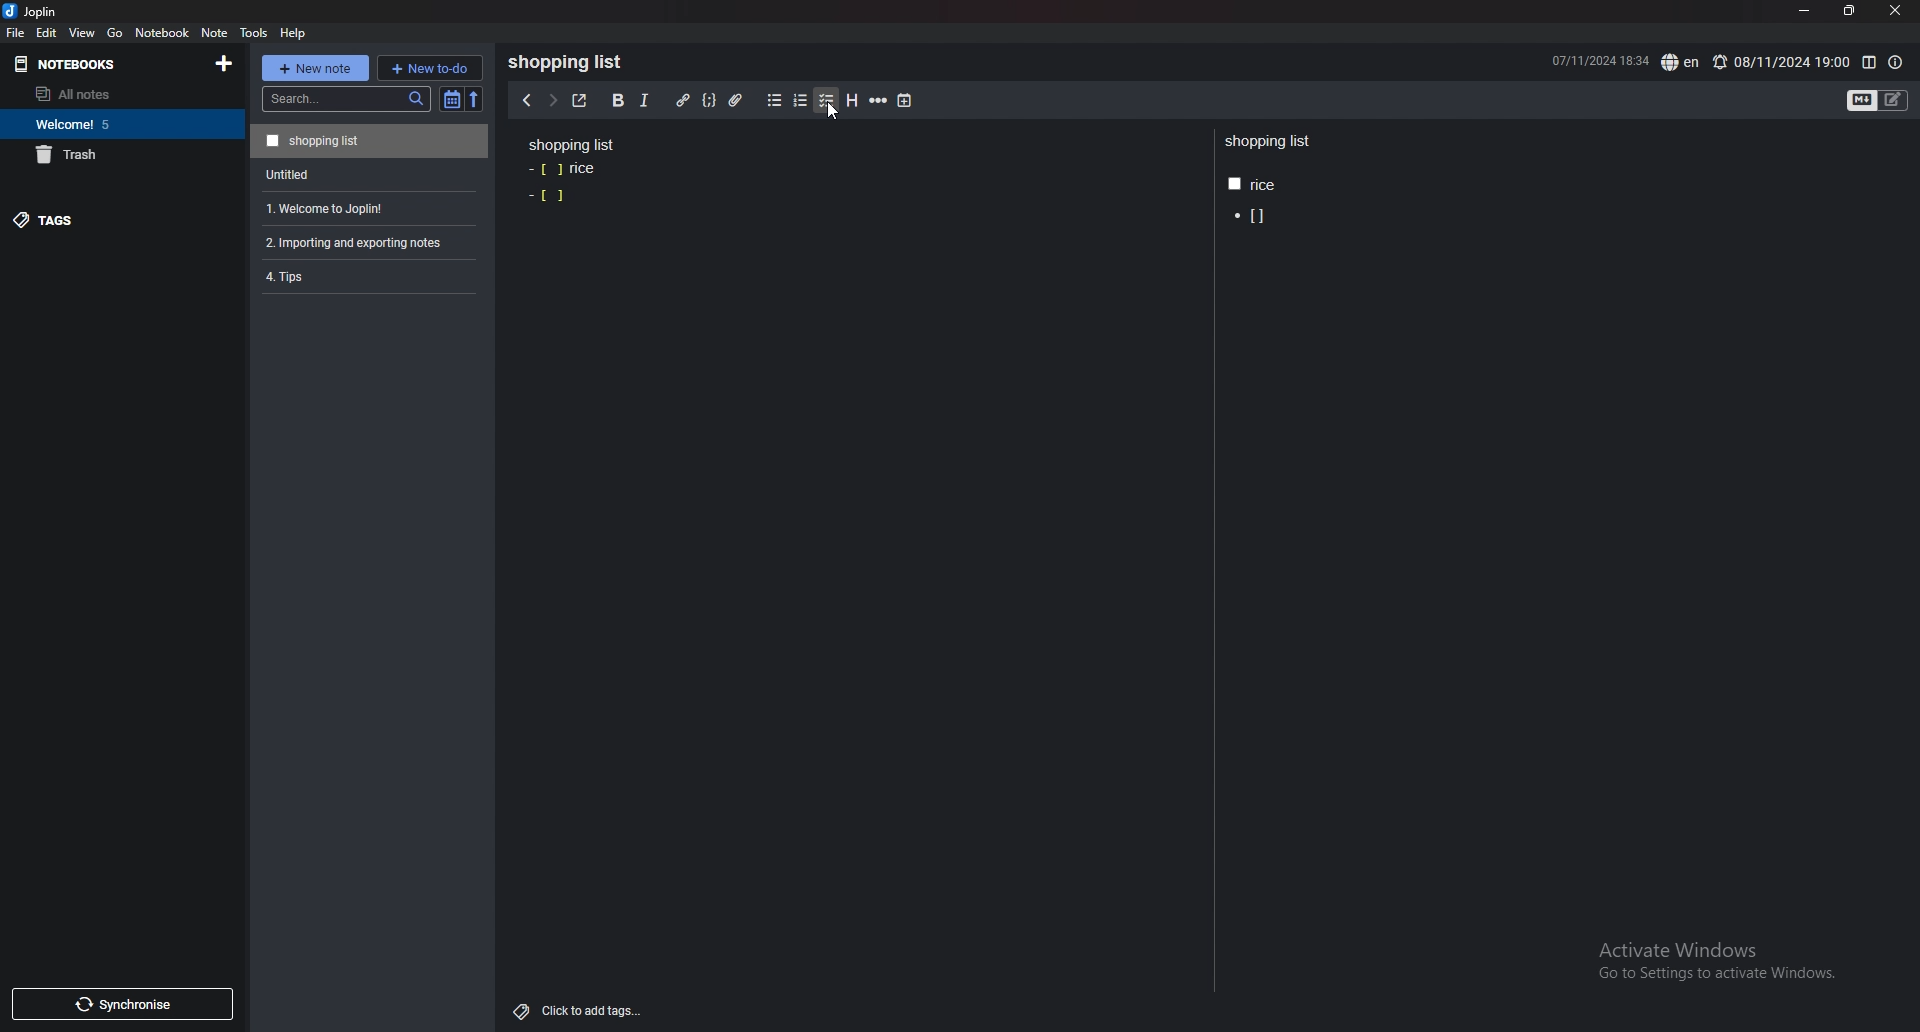 This screenshot has height=1032, width=1920. What do you see at coordinates (367, 240) in the screenshot?
I see `2. Importing and exporting notes.` at bounding box center [367, 240].